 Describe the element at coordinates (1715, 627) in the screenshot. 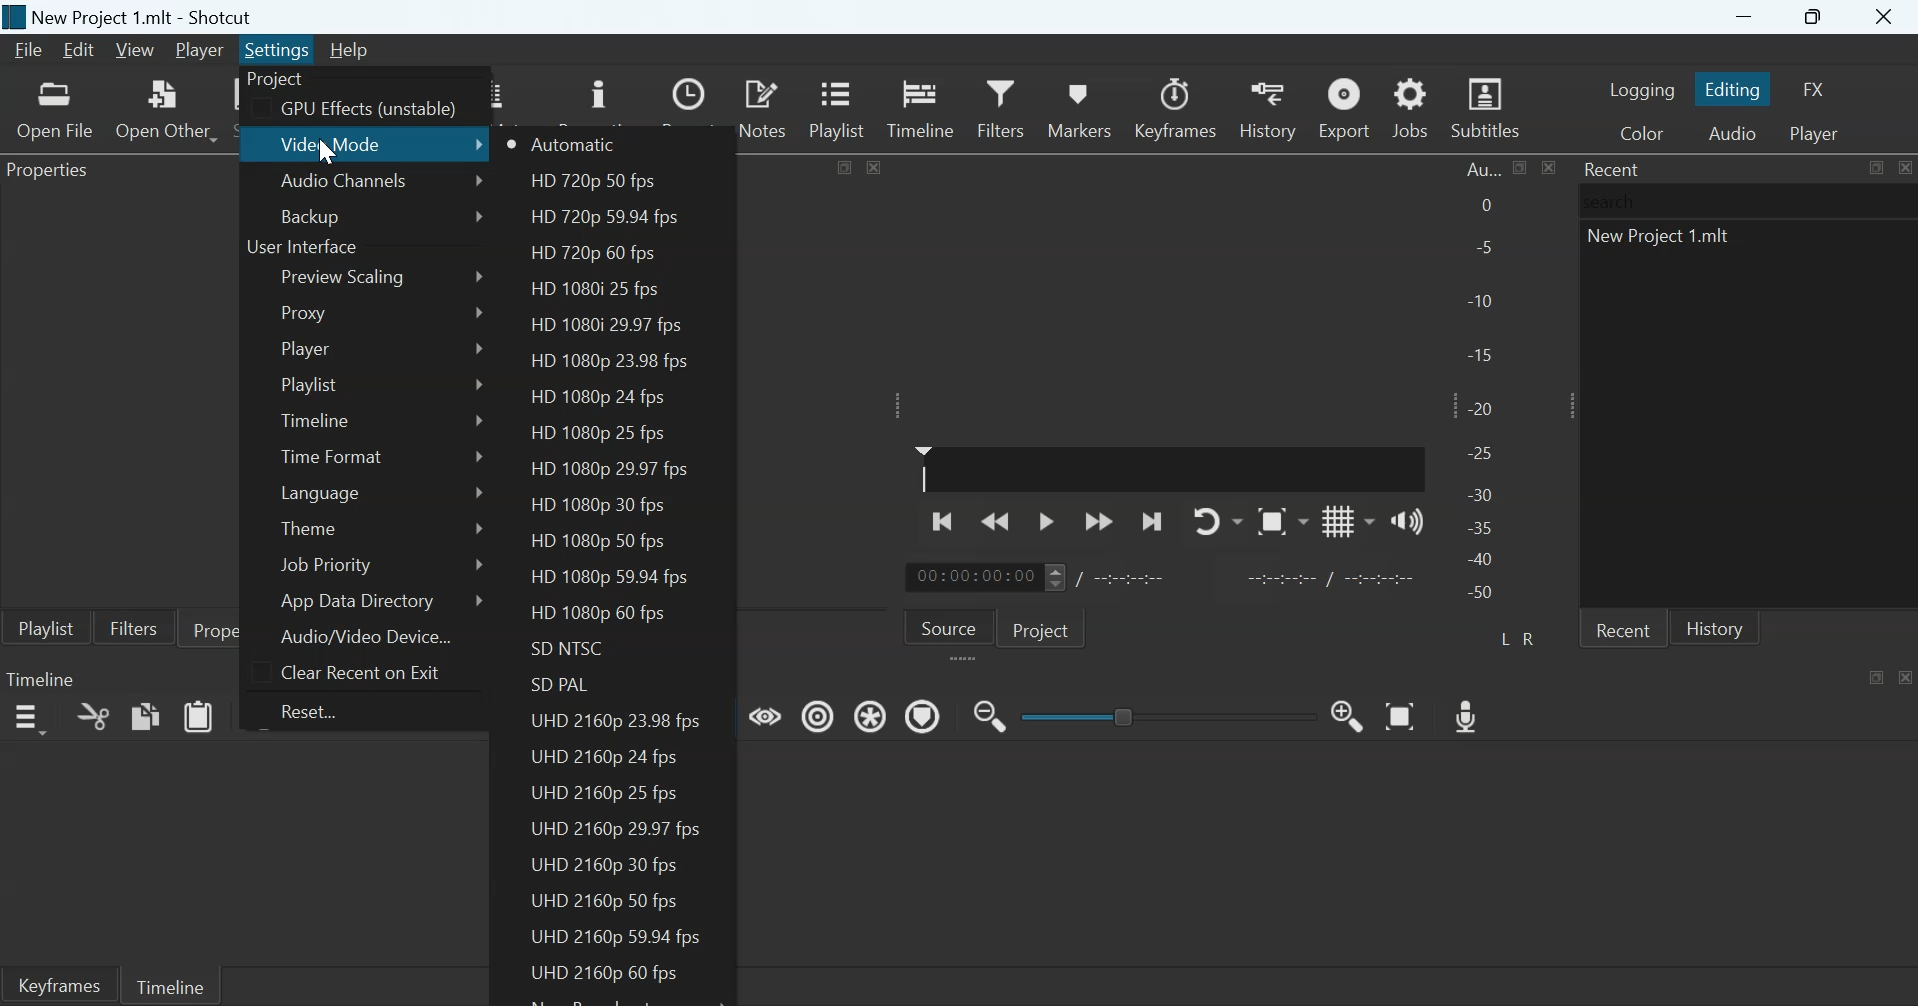

I see `History` at that location.